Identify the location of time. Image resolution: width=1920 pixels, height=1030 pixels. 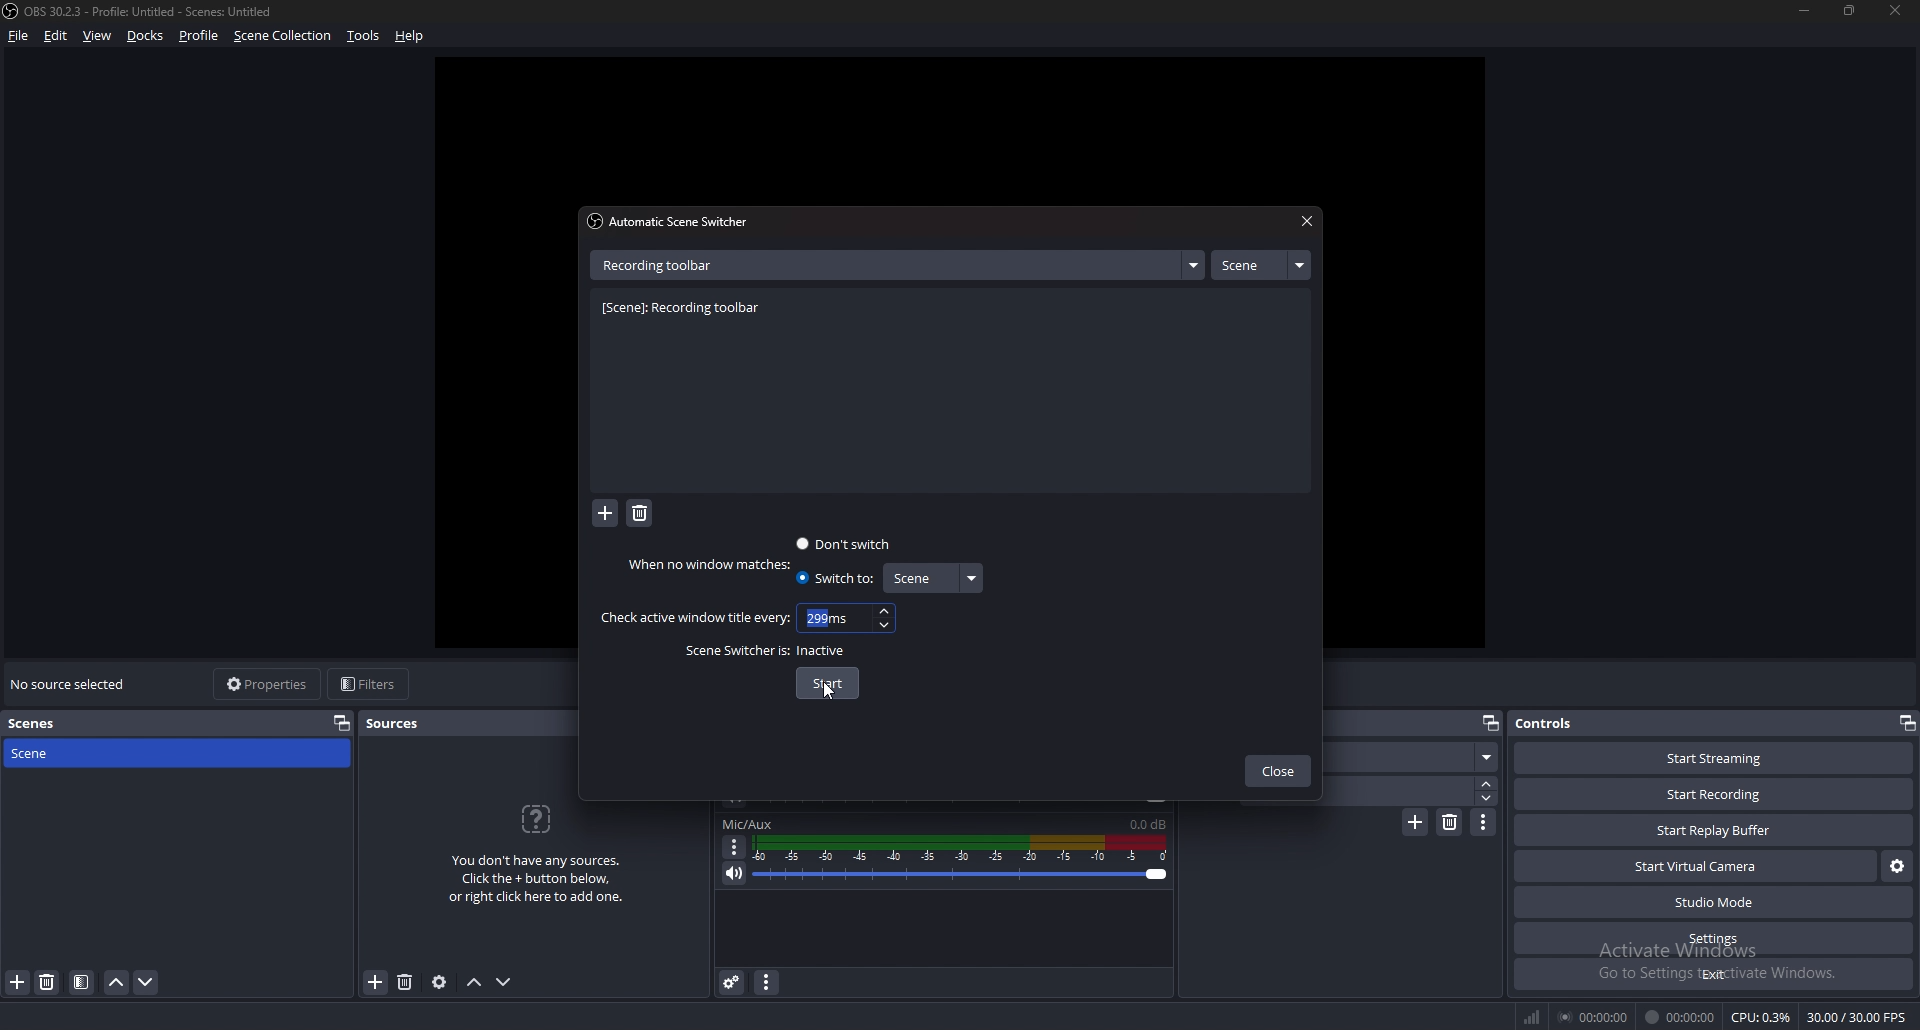
(831, 617).